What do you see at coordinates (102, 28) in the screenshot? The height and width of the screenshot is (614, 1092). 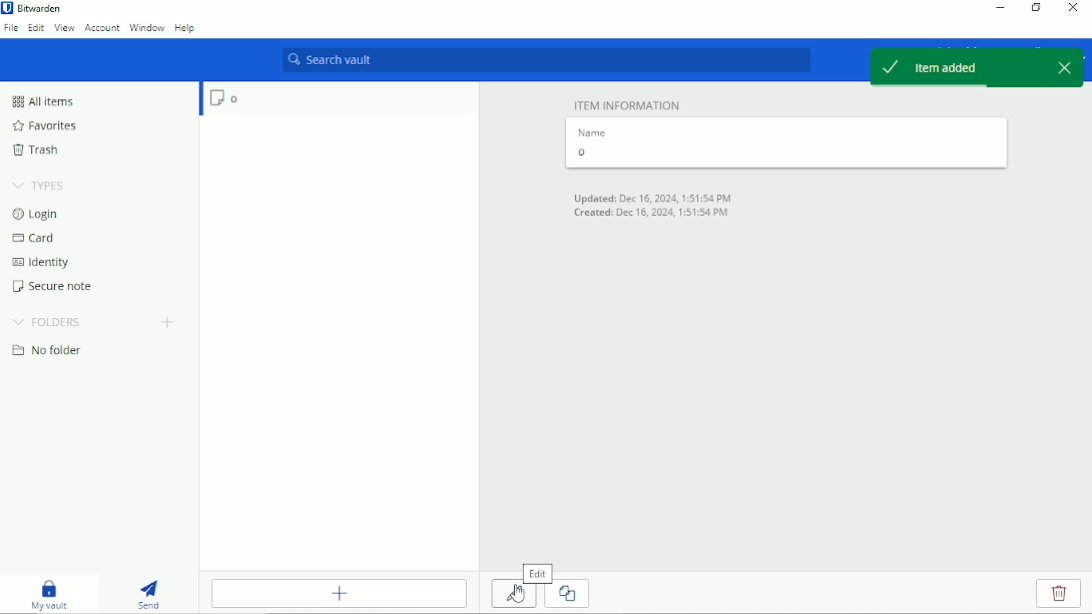 I see `Account` at bounding box center [102, 28].